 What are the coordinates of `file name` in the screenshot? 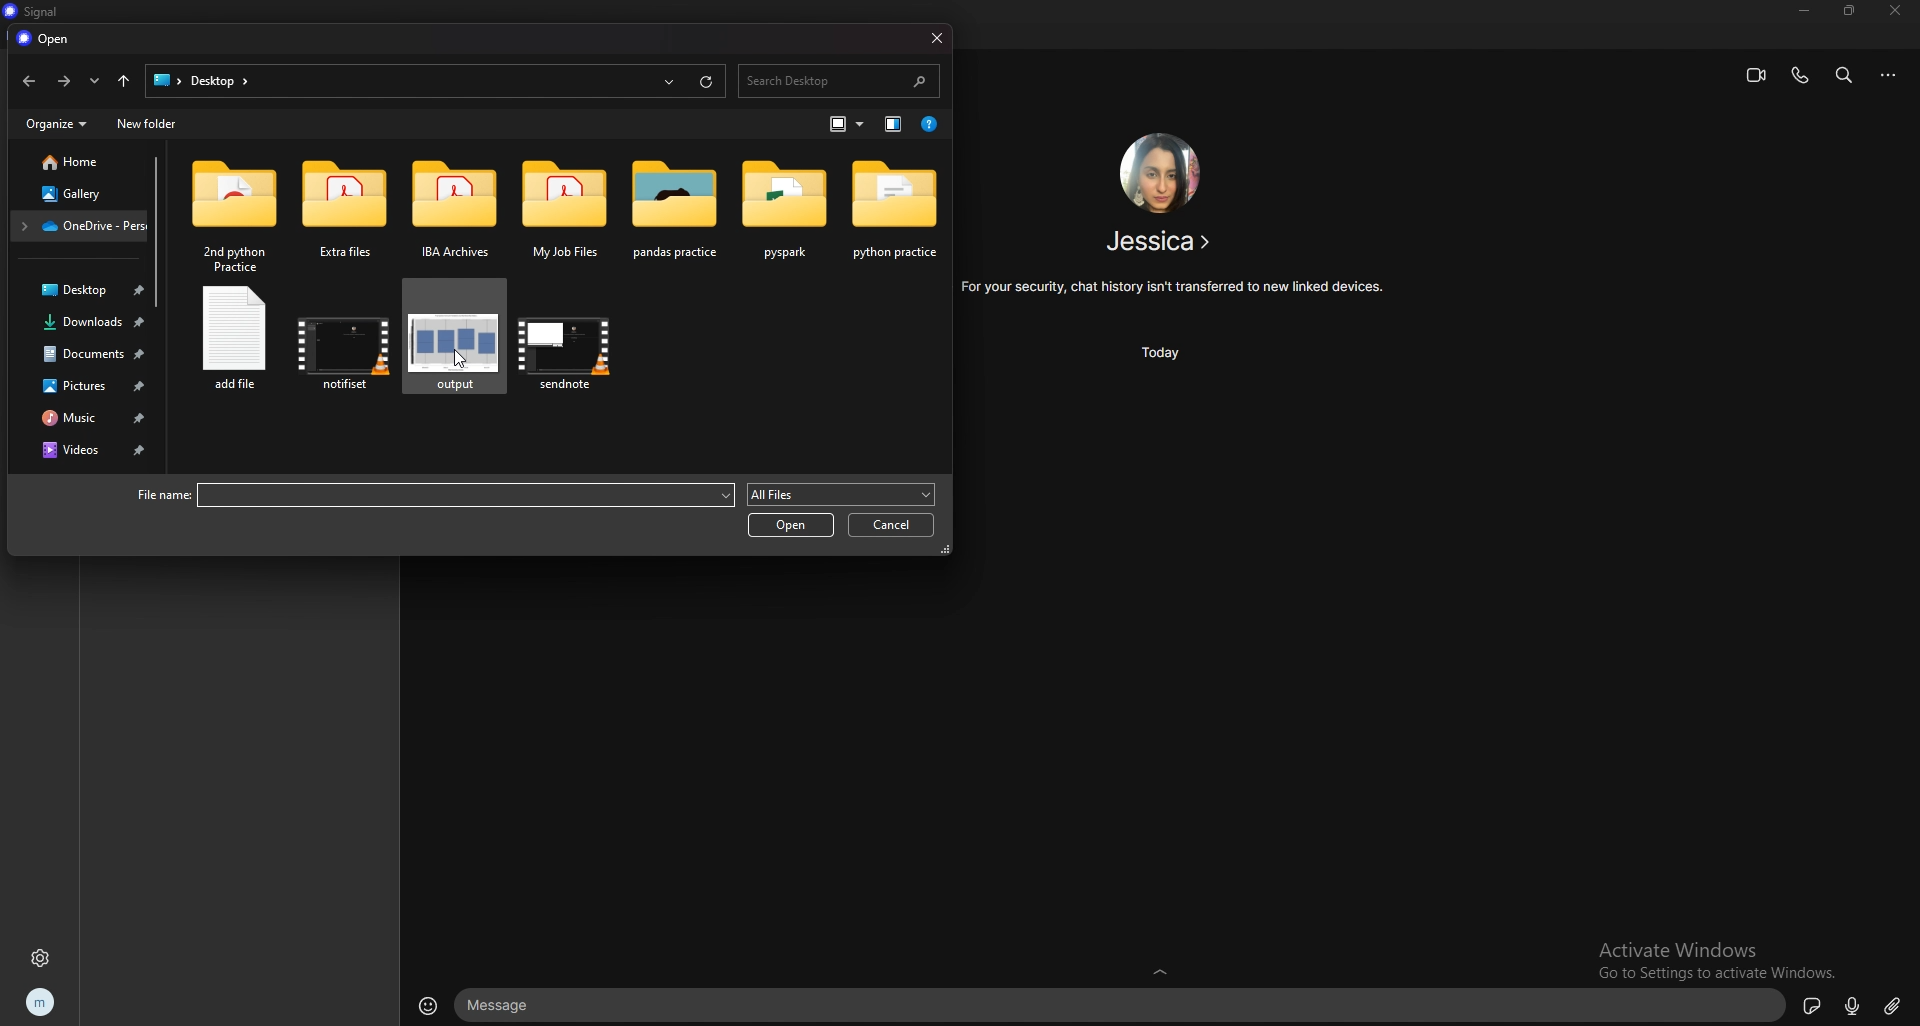 It's located at (433, 495).